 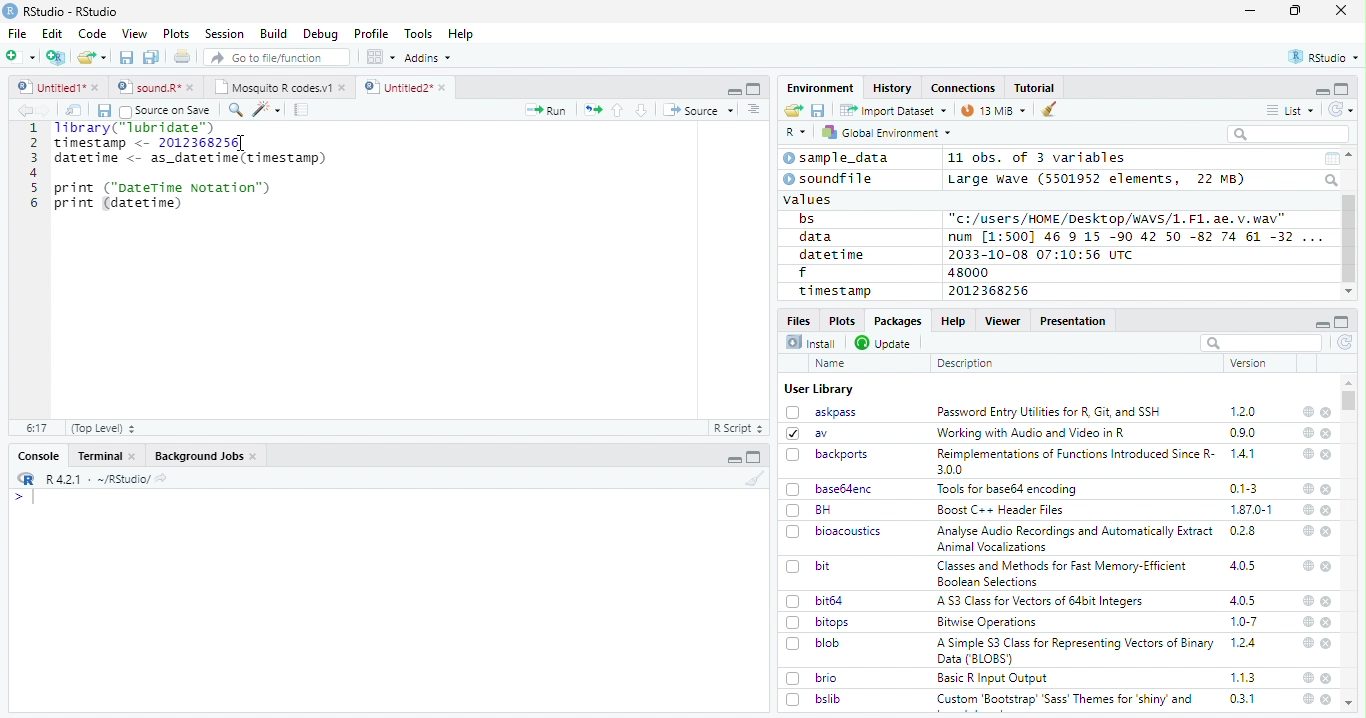 I want to click on View, so click(x=135, y=34).